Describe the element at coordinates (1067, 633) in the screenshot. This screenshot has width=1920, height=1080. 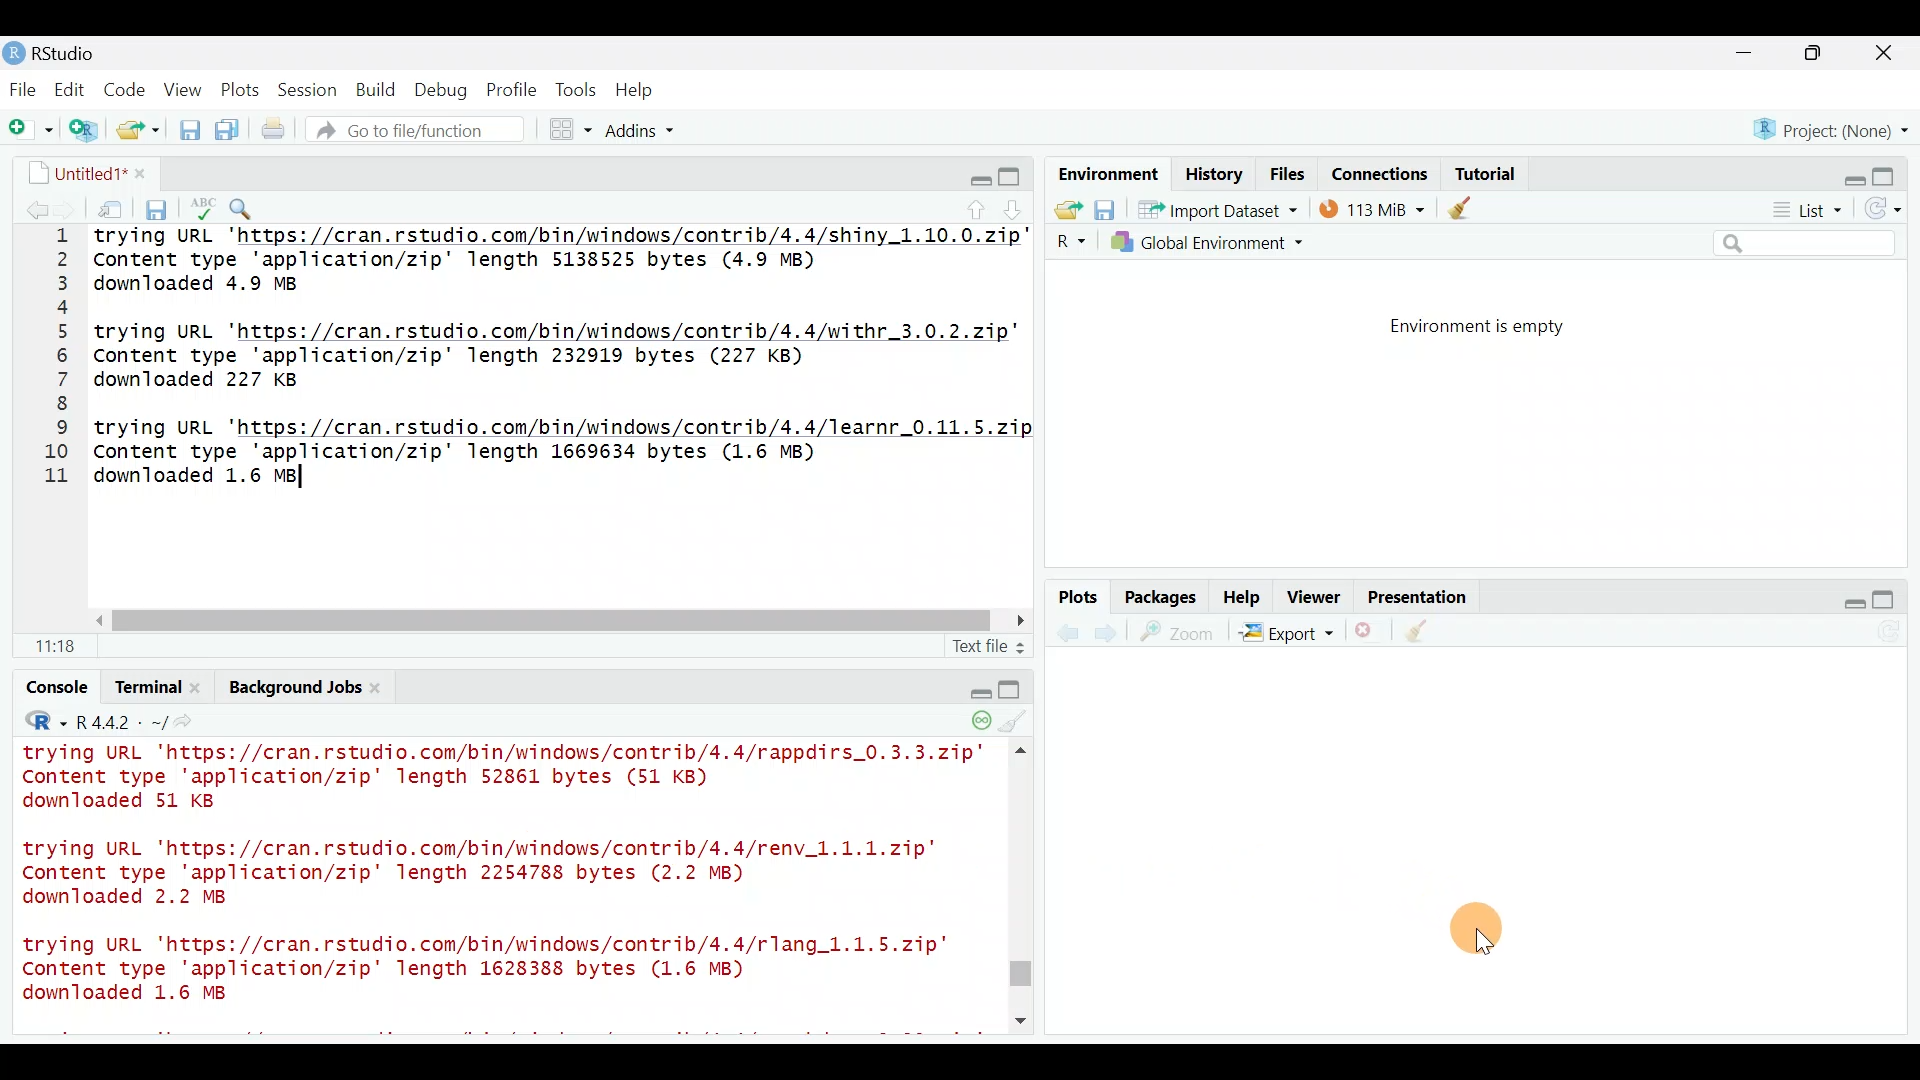
I see `next plot` at that location.